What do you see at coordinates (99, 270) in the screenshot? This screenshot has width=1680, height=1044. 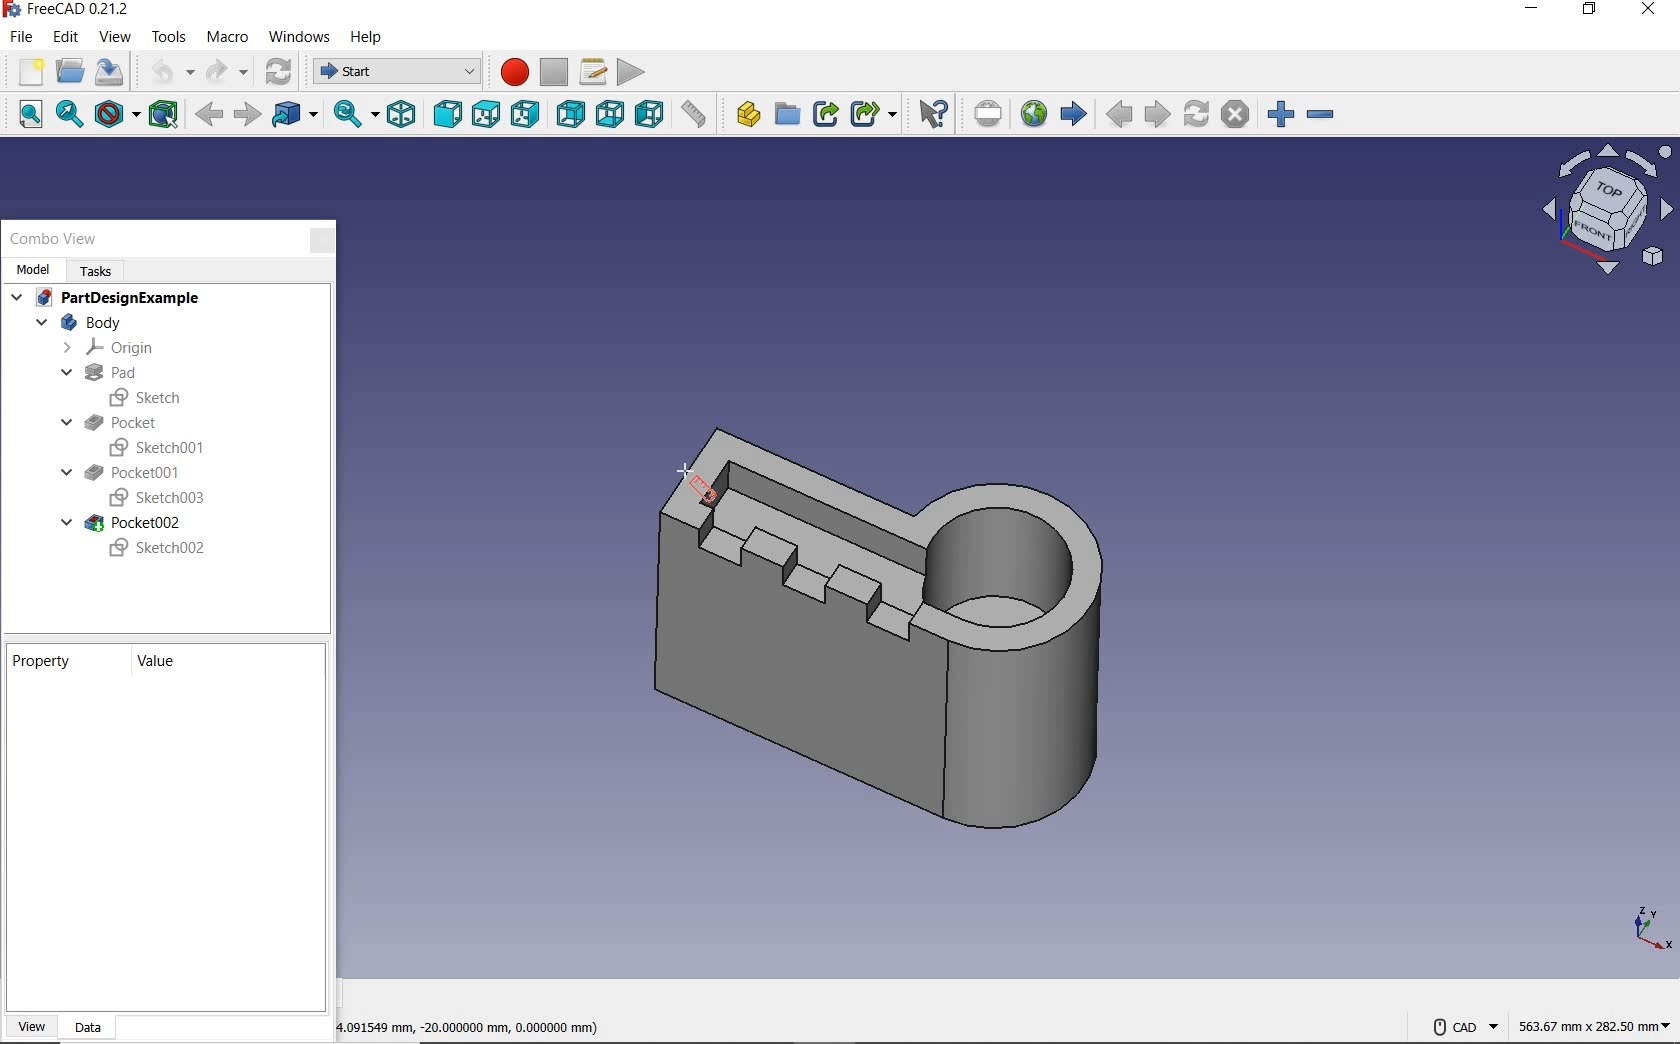 I see `TASKS` at bounding box center [99, 270].